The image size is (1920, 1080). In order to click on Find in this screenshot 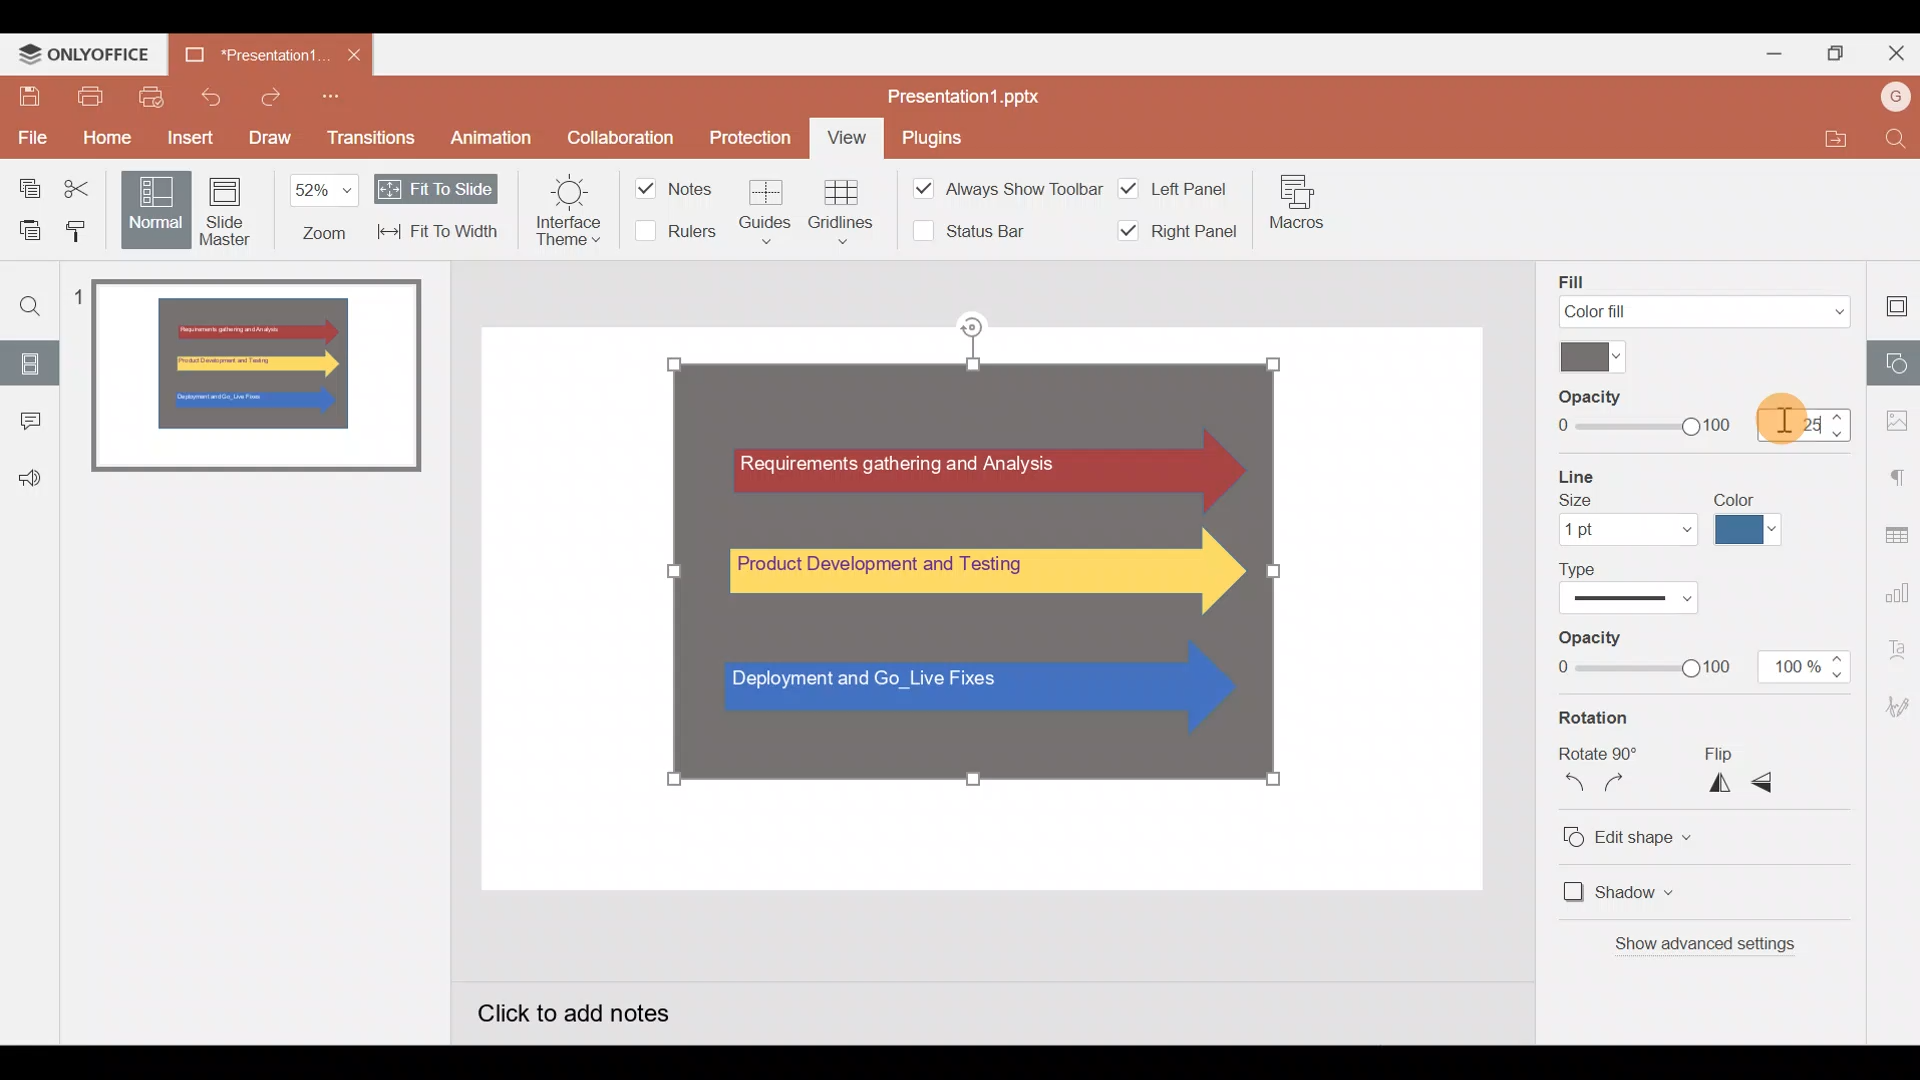, I will do `click(1895, 139)`.